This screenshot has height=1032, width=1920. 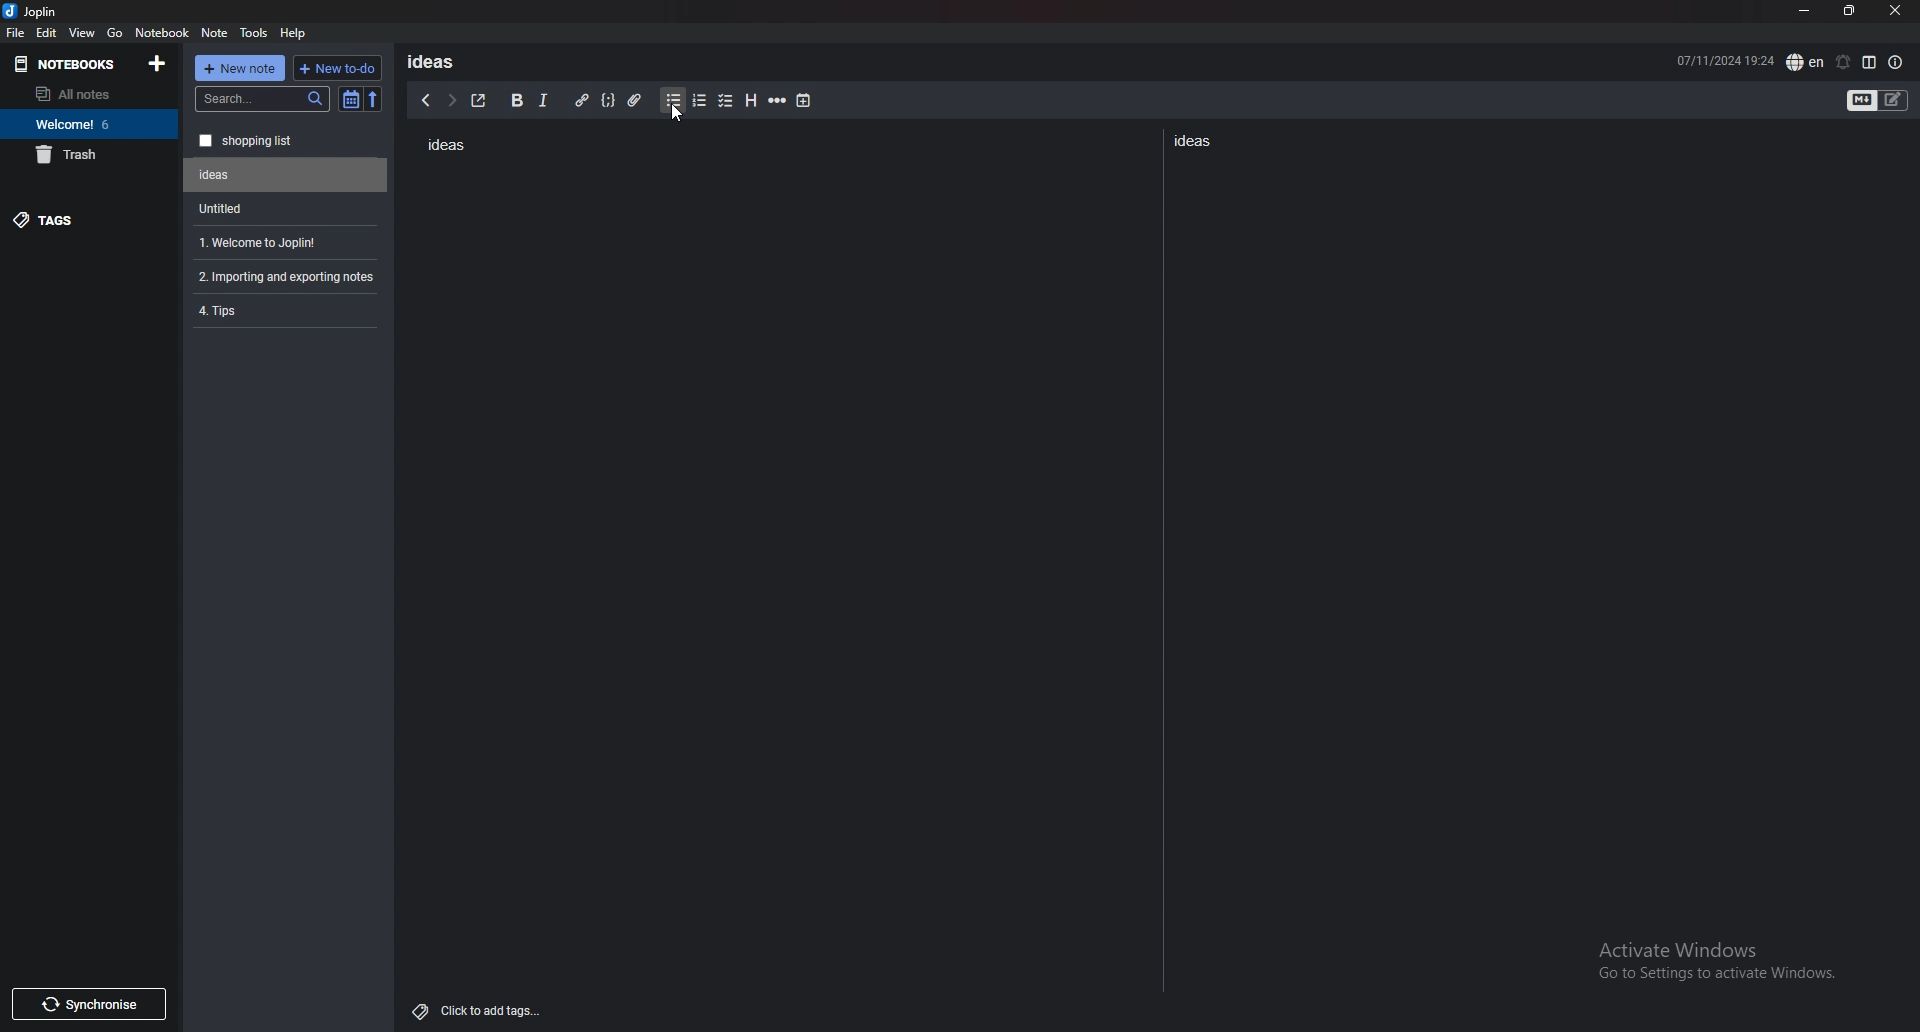 What do you see at coordinates (240, 68) in the screenshot?
I see `new note` at bounding box center [240, 68].